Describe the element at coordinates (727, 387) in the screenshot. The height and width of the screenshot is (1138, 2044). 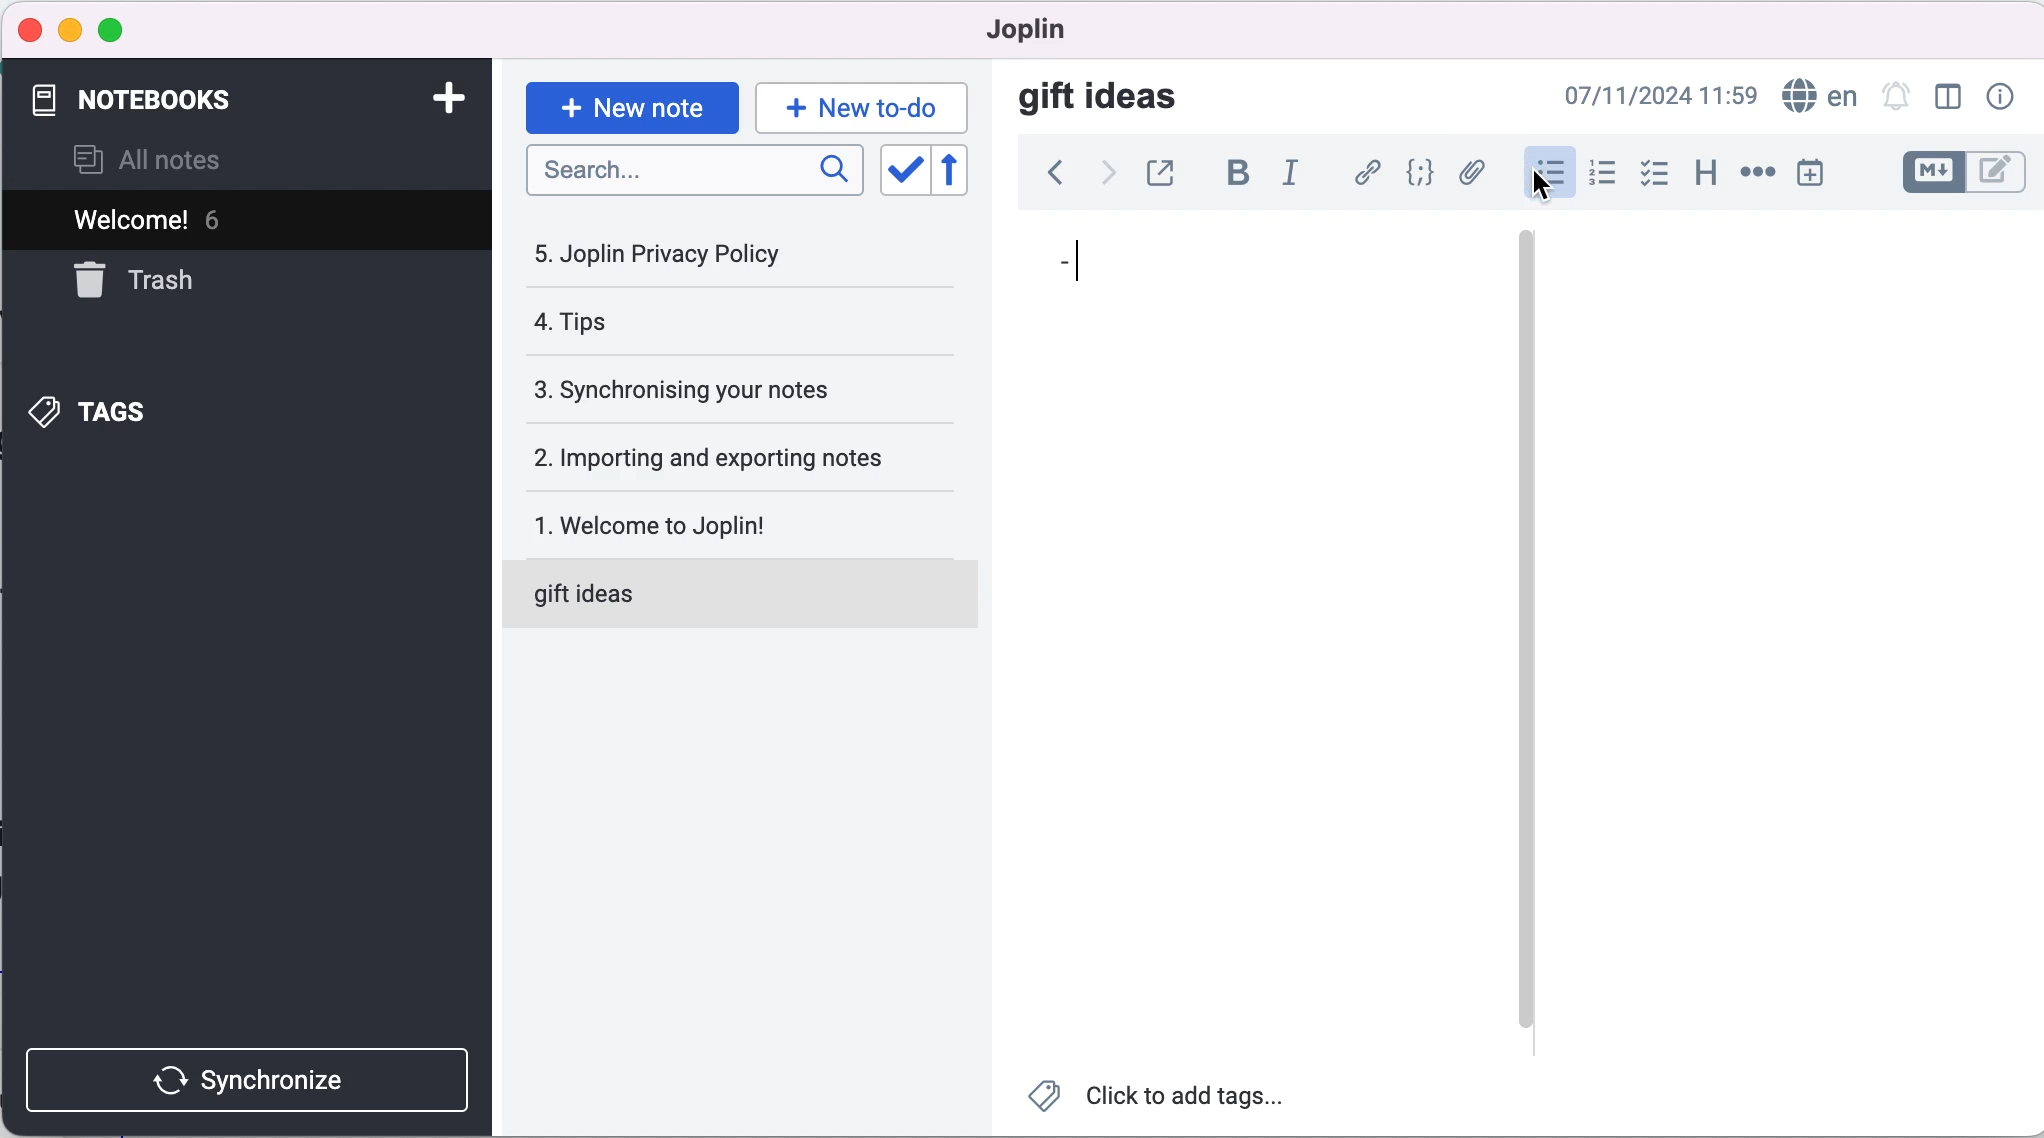
I see `synchronising your notes` at that location.